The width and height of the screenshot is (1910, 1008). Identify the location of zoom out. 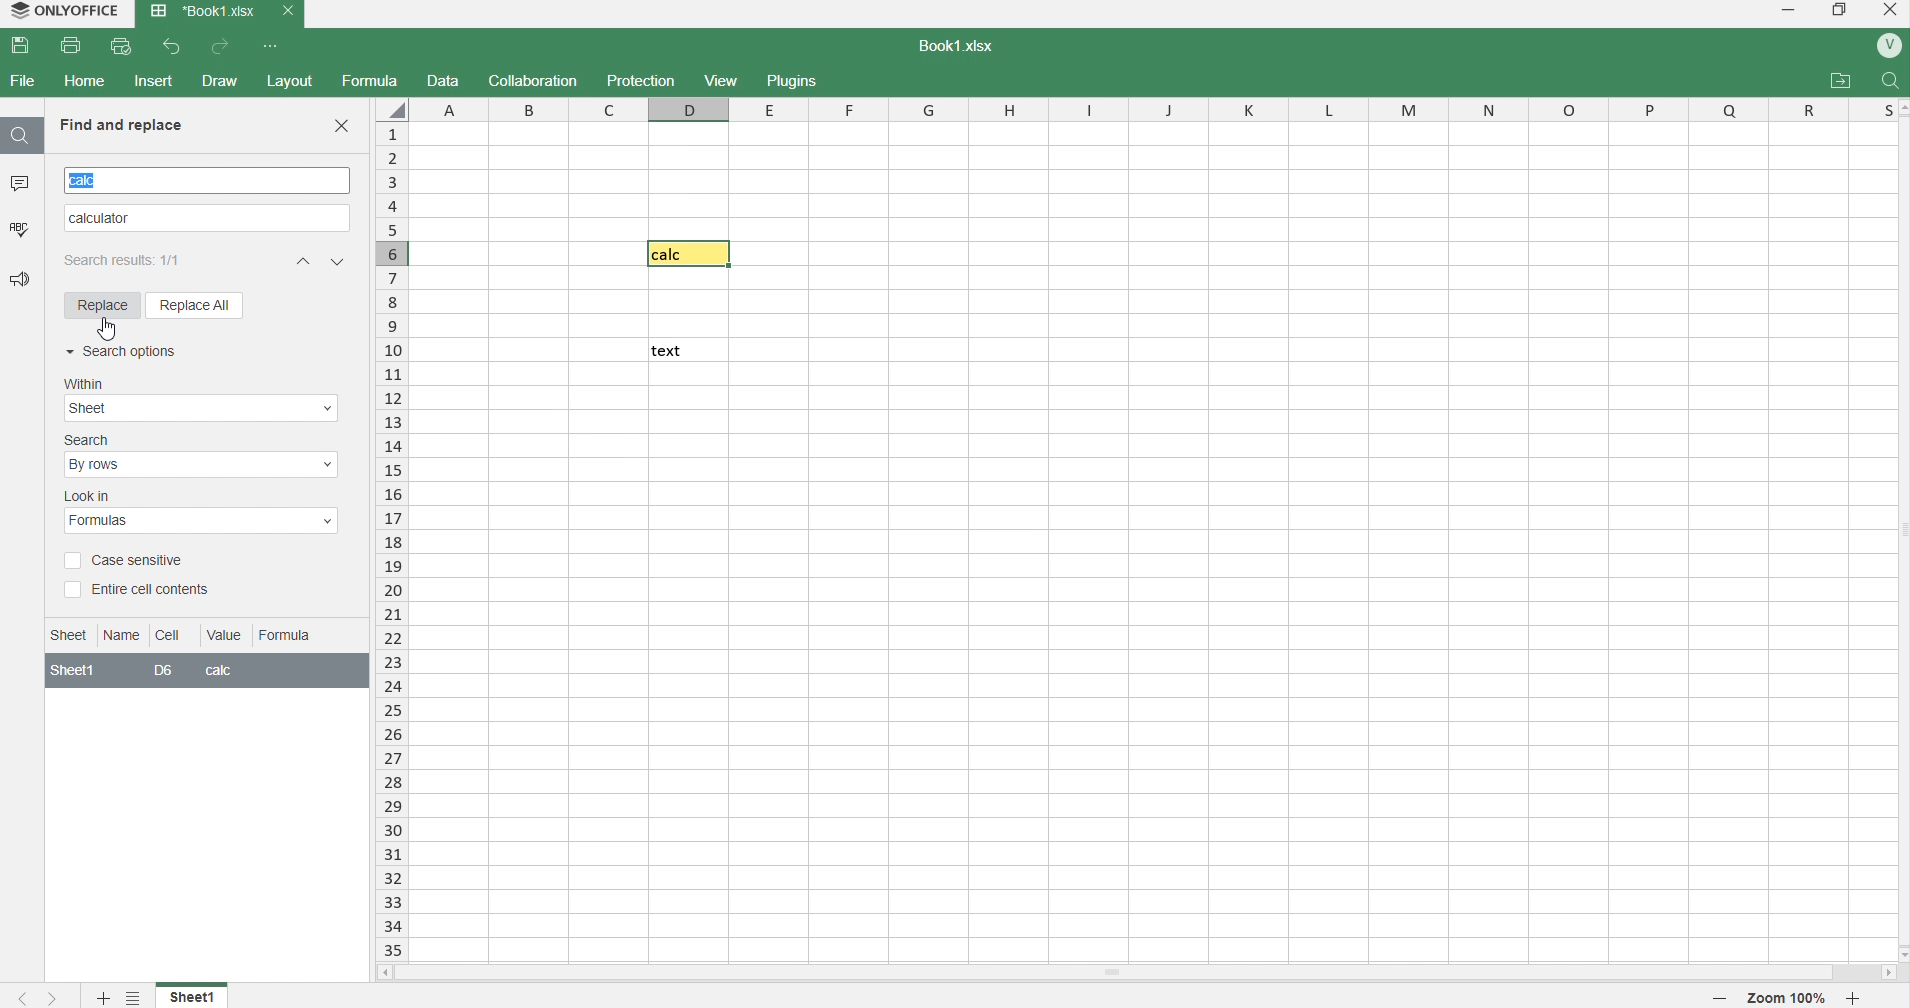
(1717, 999).